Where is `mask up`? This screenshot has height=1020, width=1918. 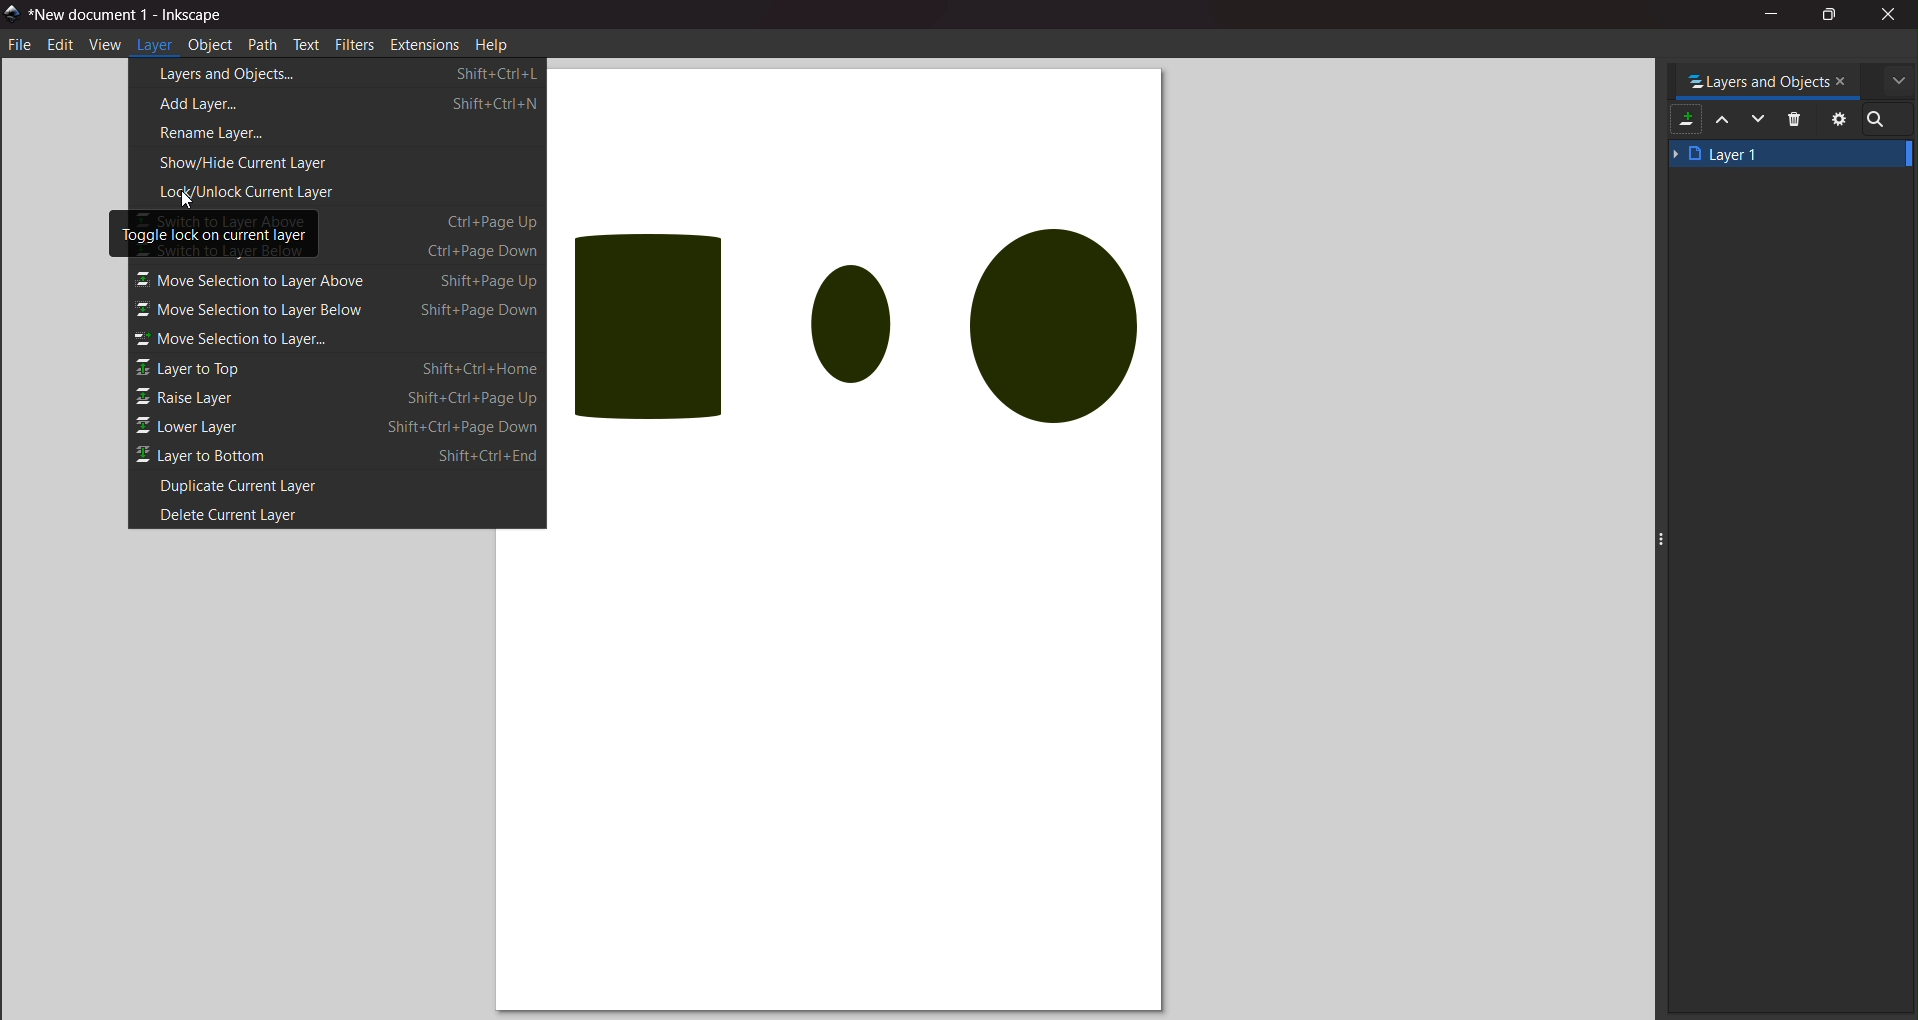 mask up is located at coordinates (1723, 120).